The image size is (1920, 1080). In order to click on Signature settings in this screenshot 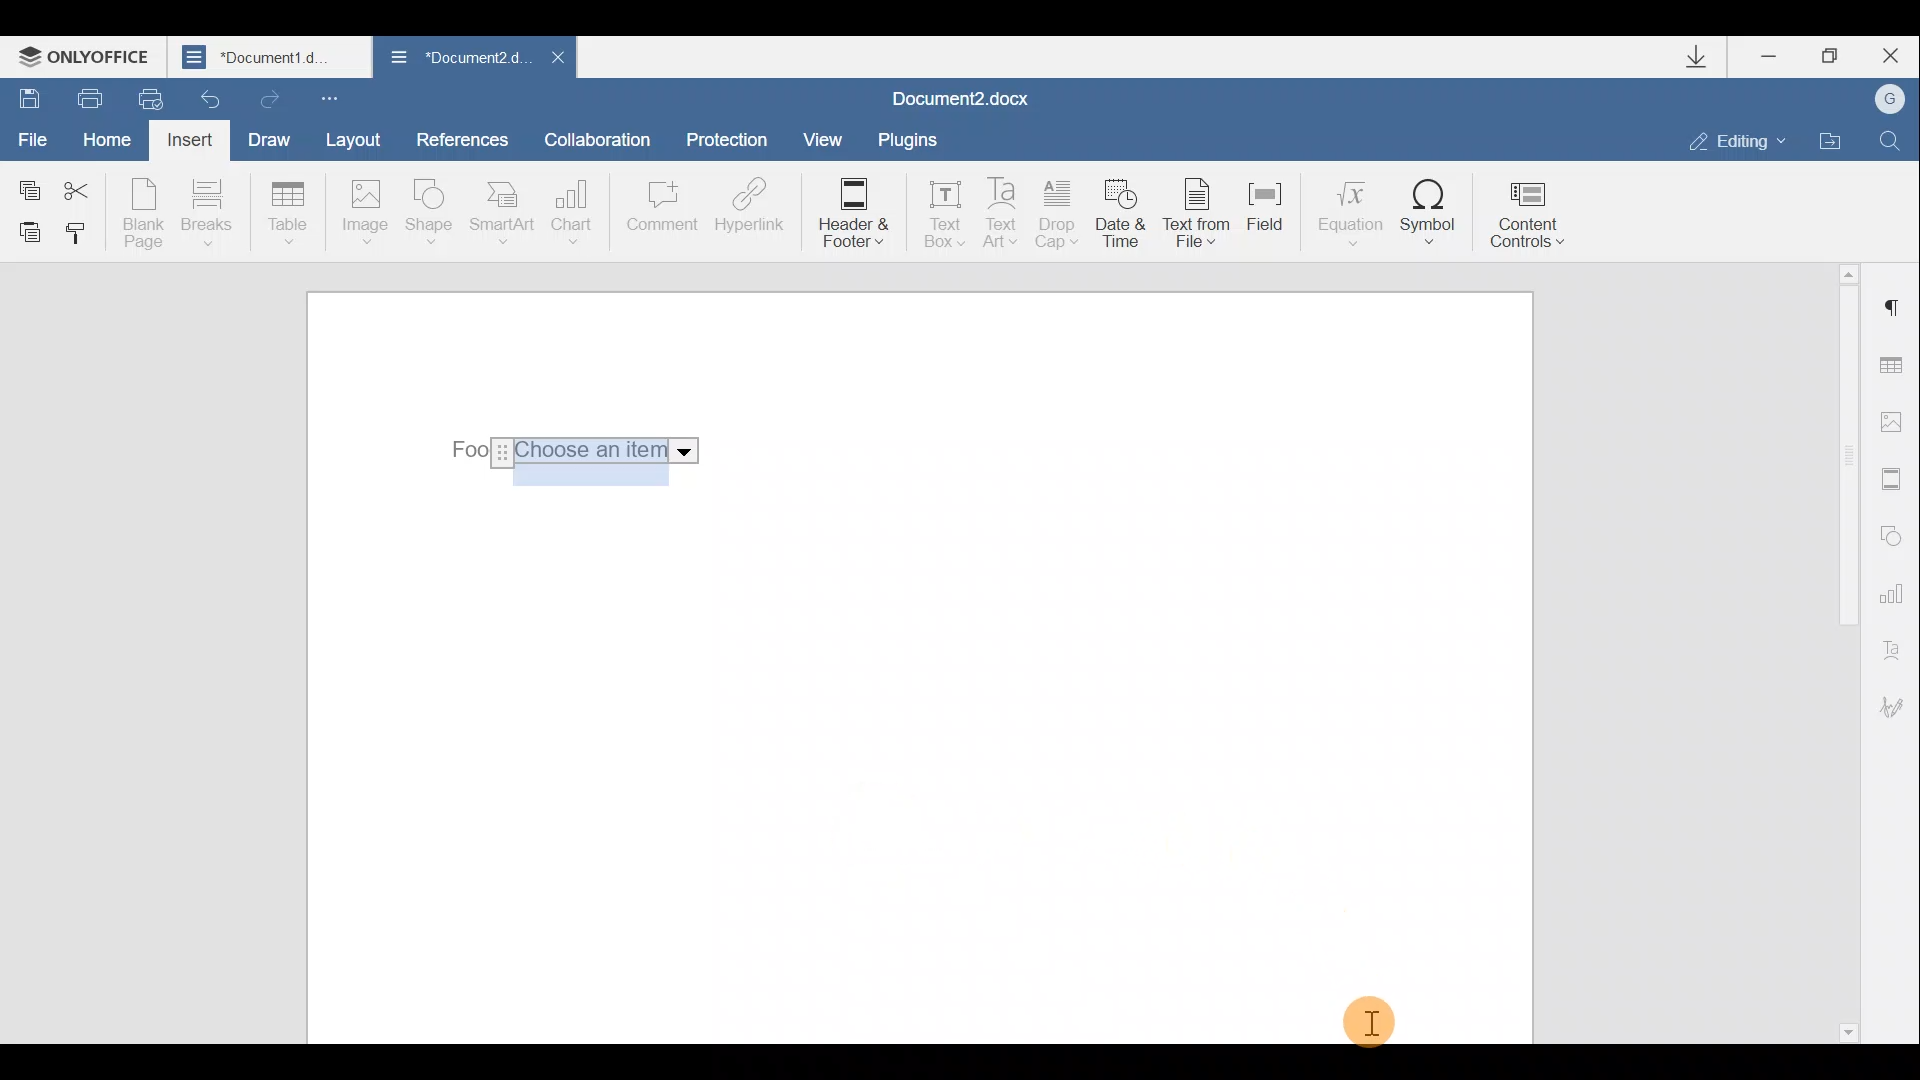, I will do `click(1900, 707)`.